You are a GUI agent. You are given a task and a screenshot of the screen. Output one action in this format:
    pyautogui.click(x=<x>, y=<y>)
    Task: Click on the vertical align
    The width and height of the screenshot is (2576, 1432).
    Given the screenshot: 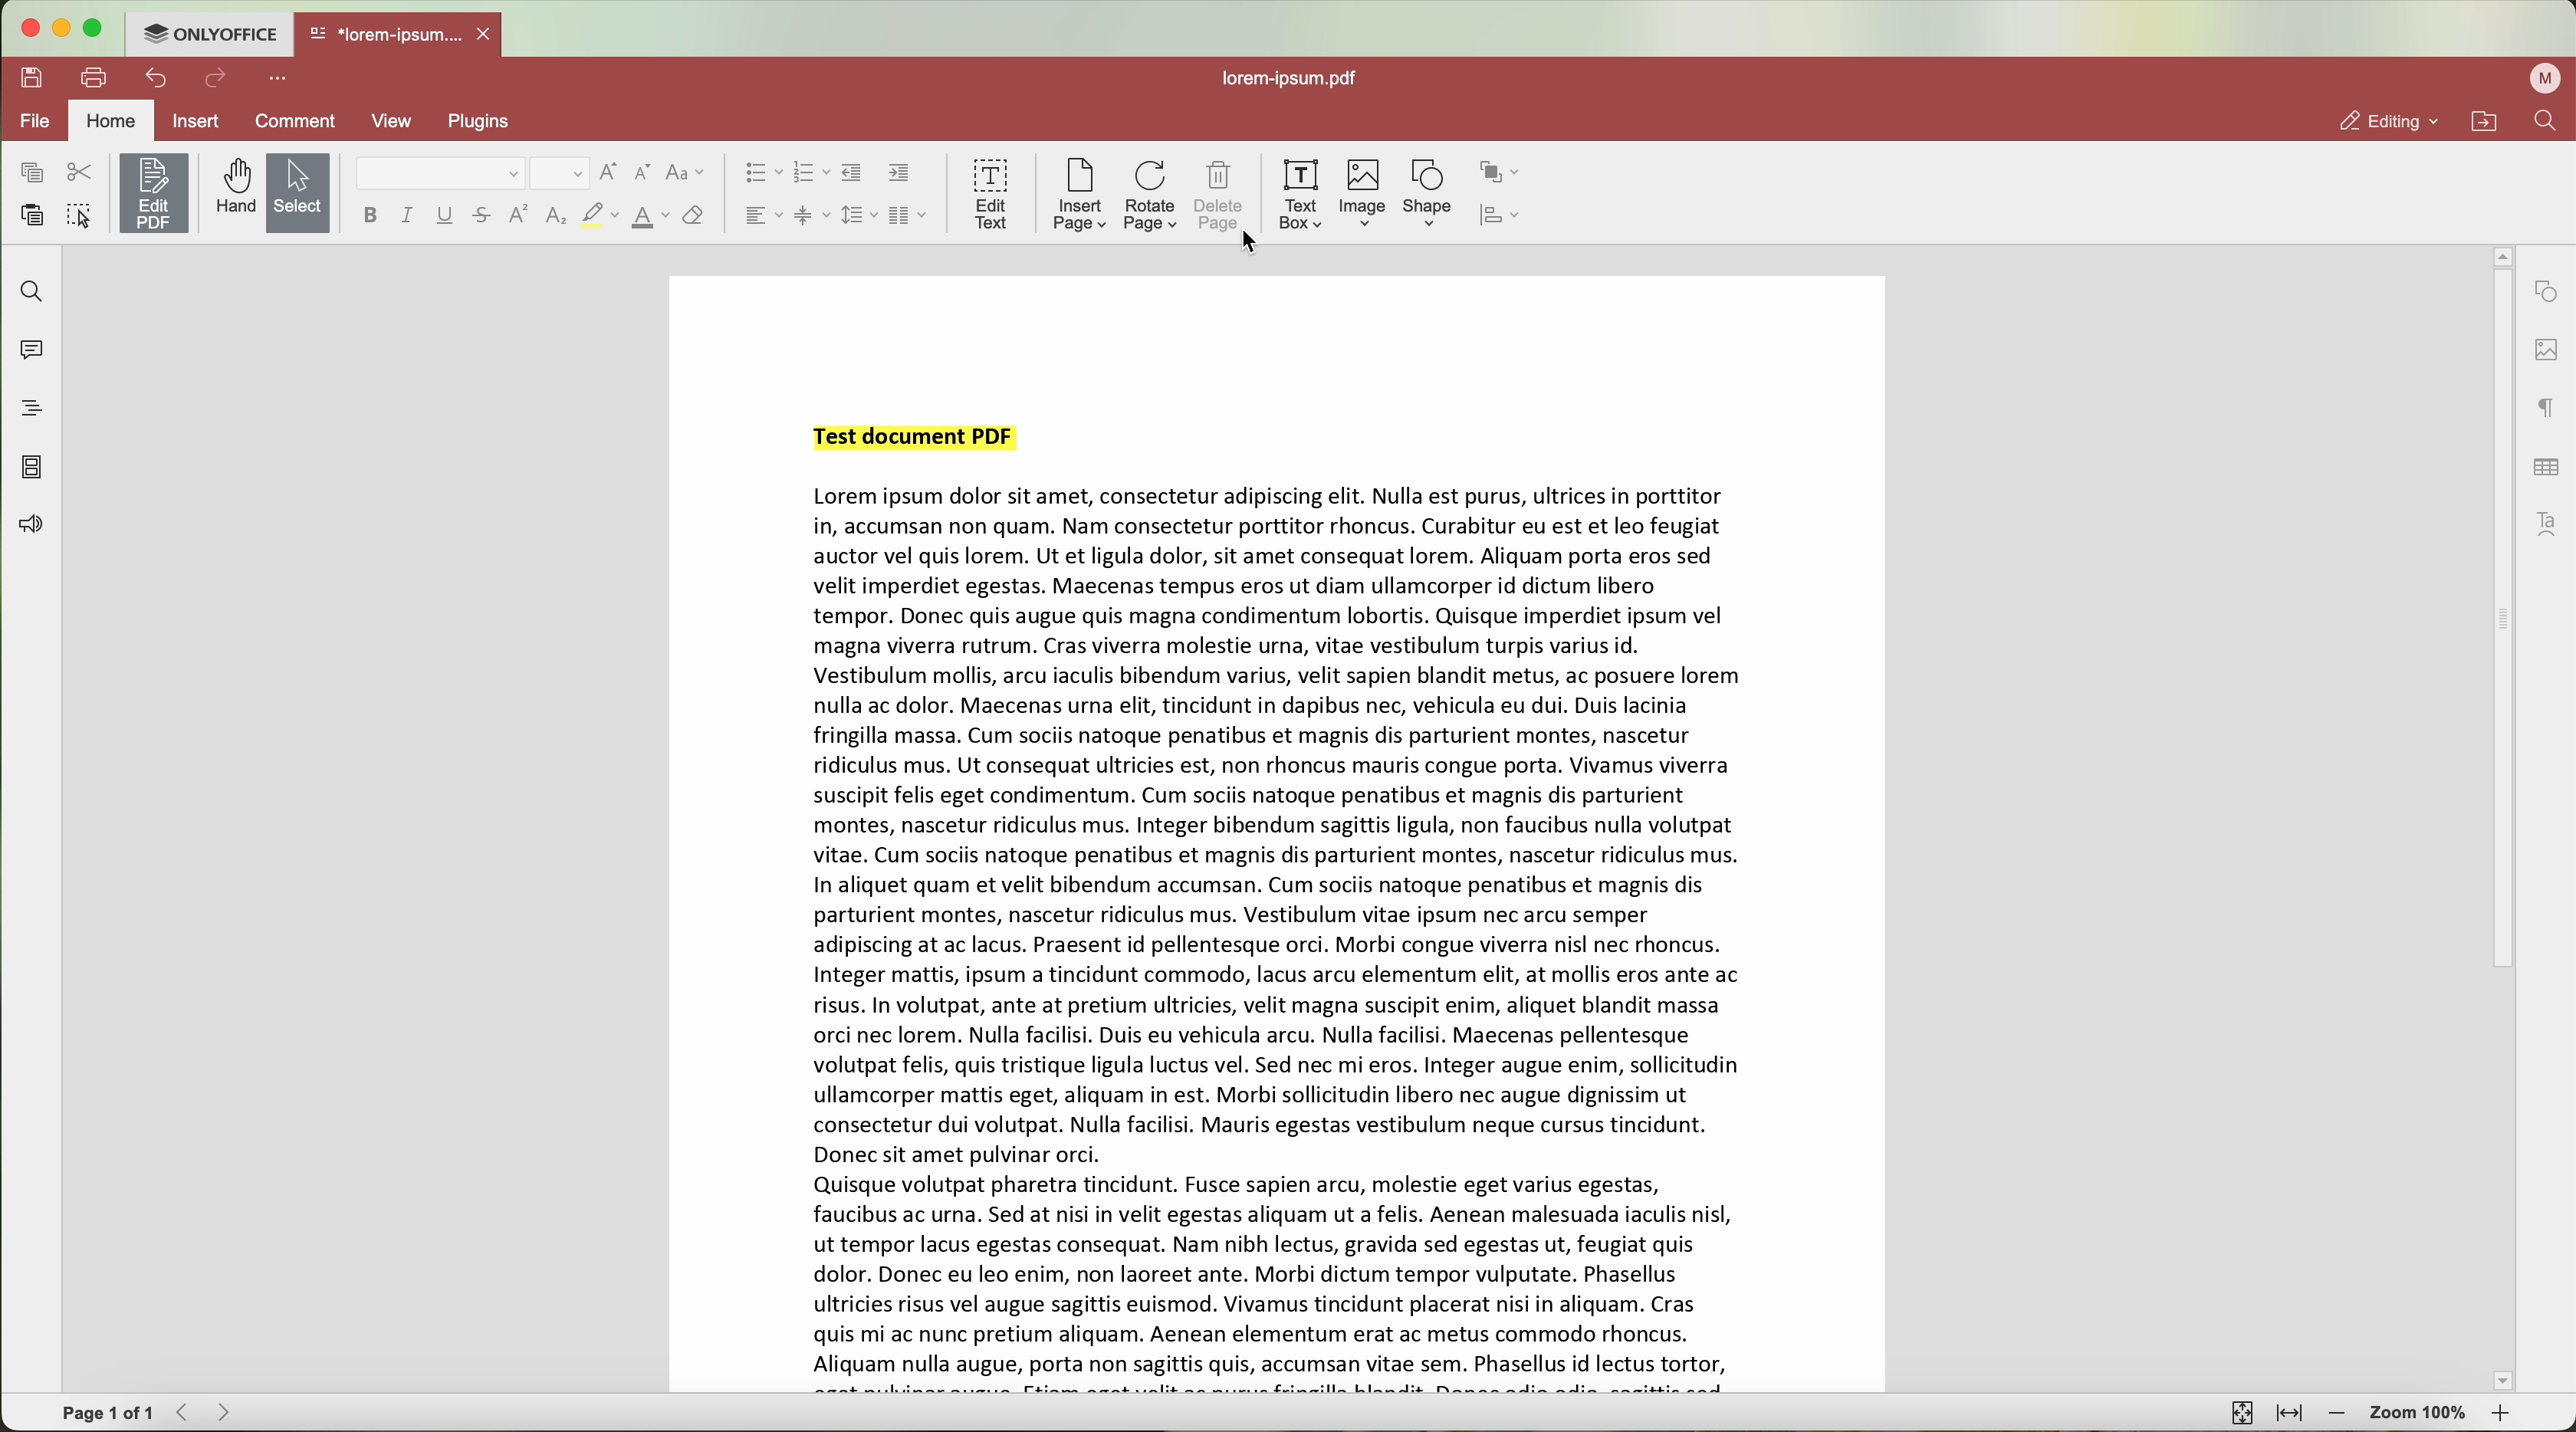 What is the action you would take?
    pyautogui.click(x=814, y=216)
    